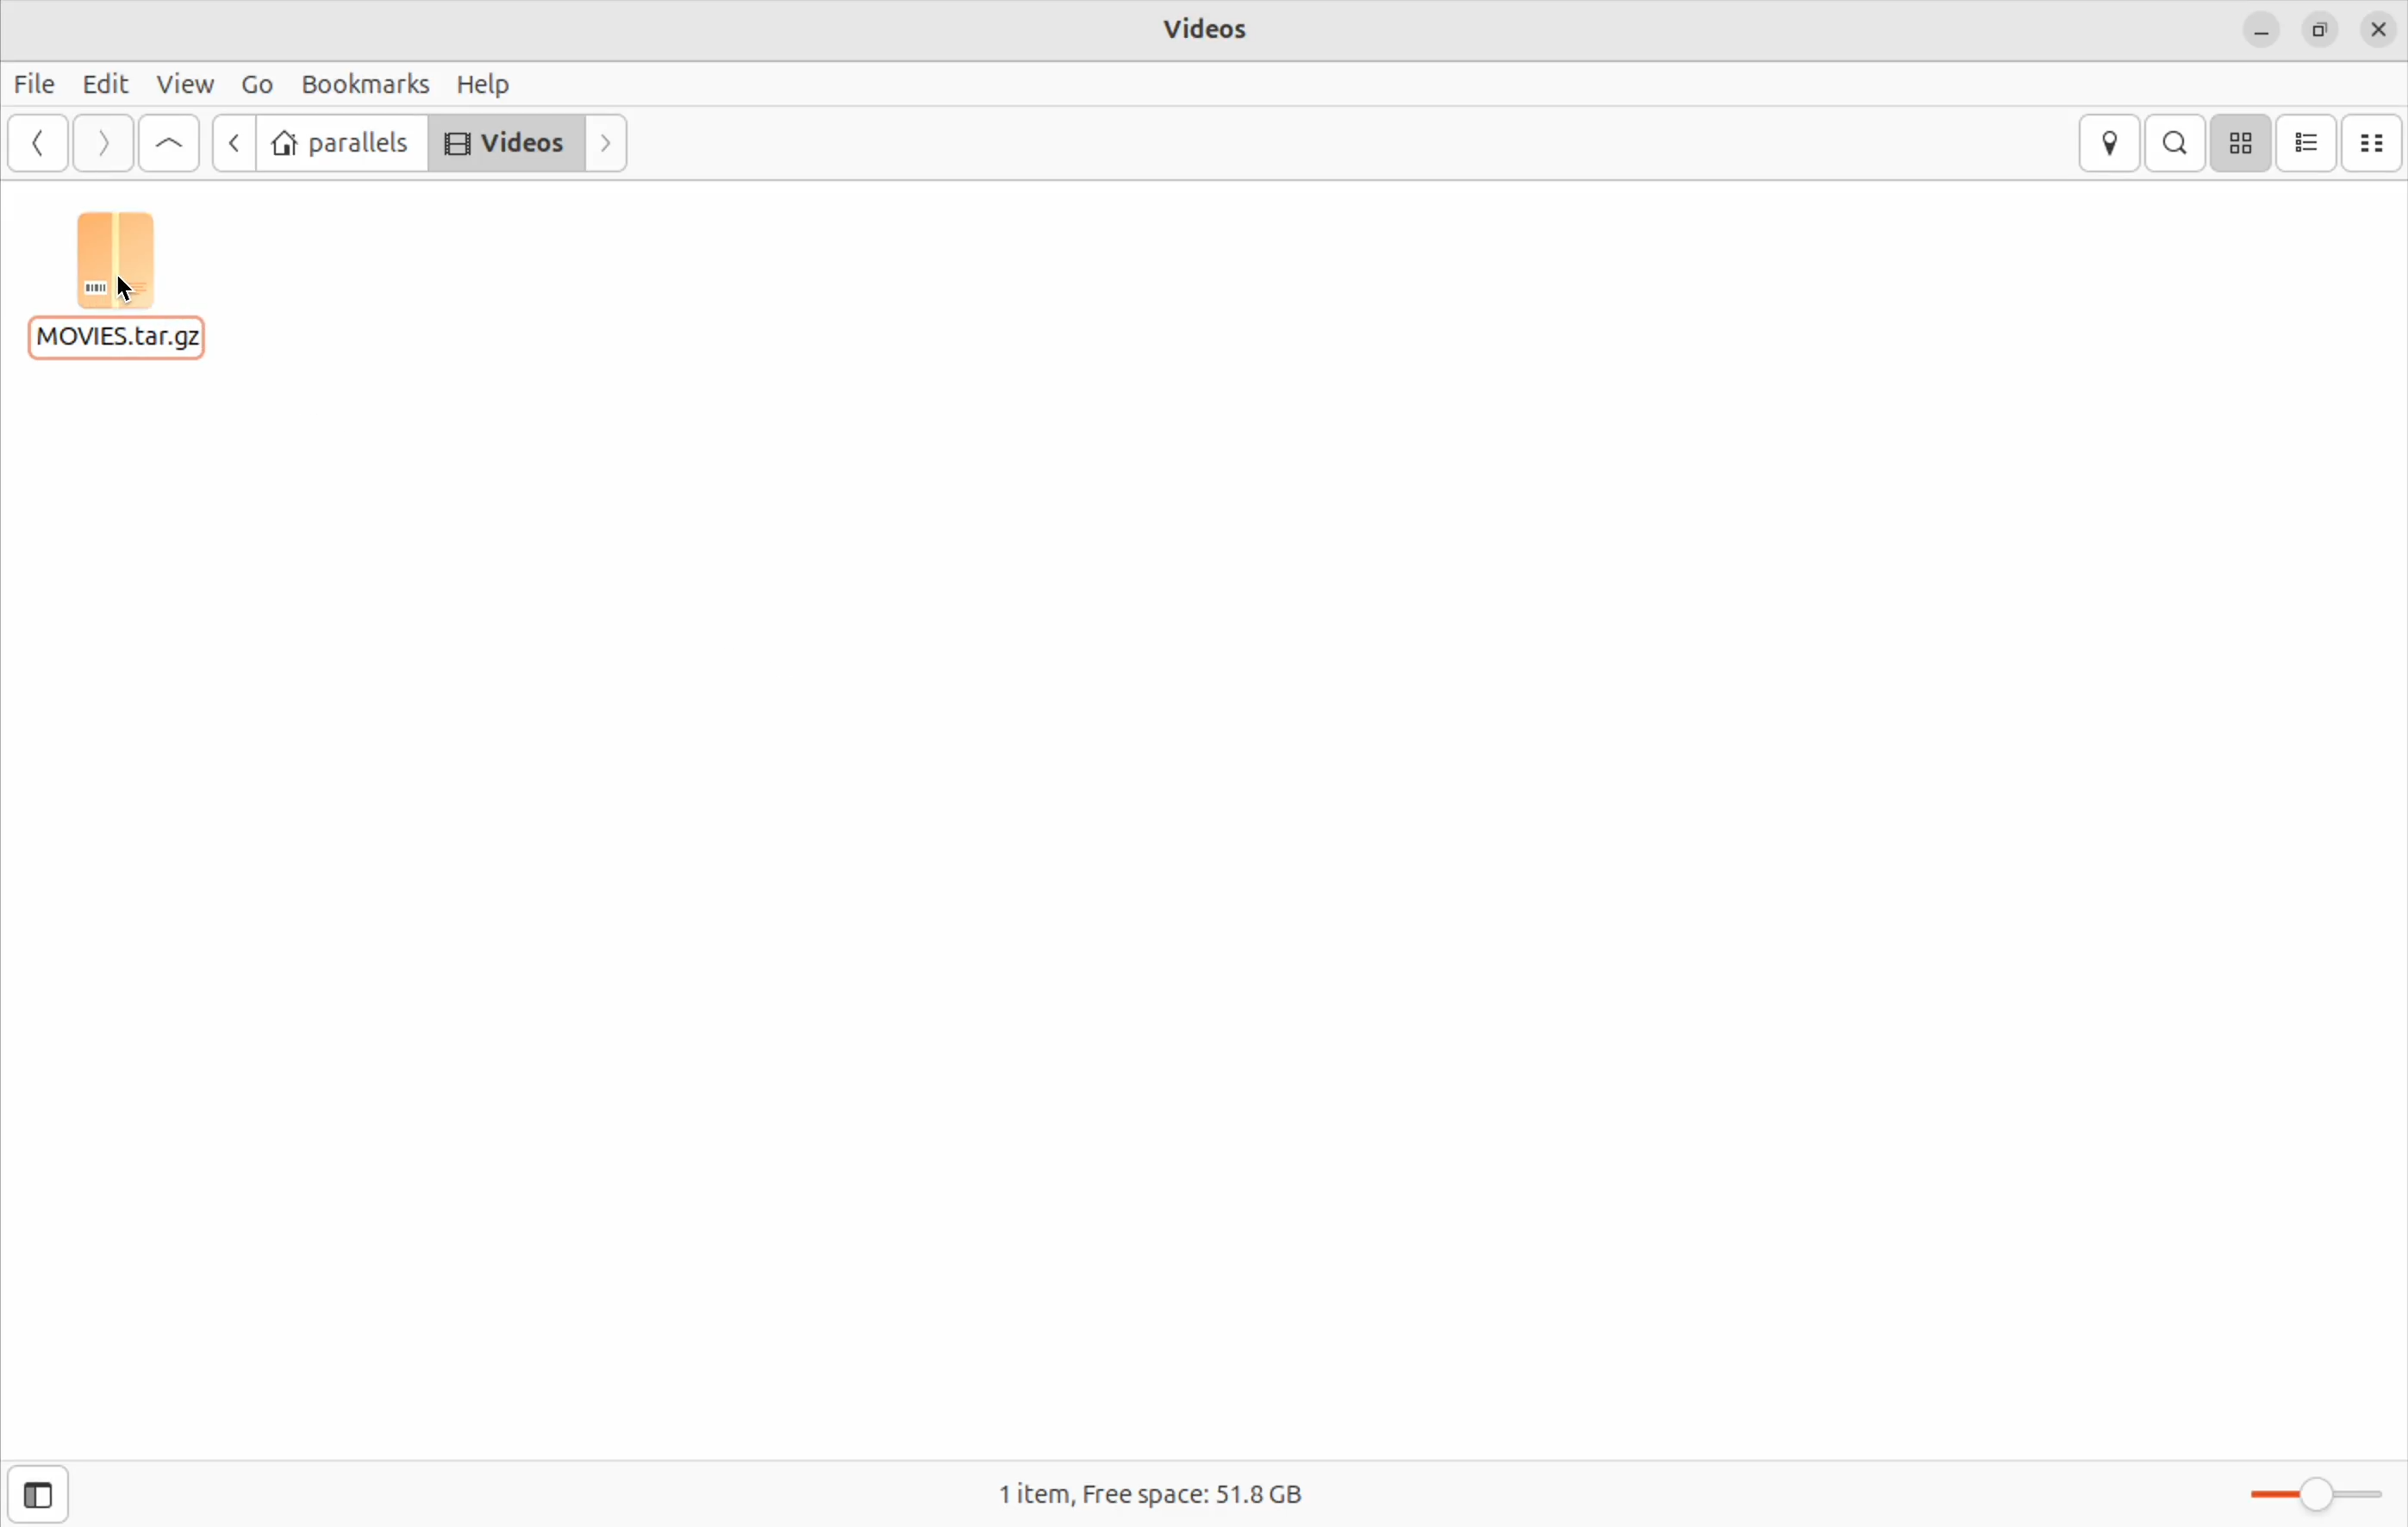 This screenshot has width=2408, height=1527. Describe the element at coordinates (360, 84) in the screenshot. I see `bookmarks` at that location.